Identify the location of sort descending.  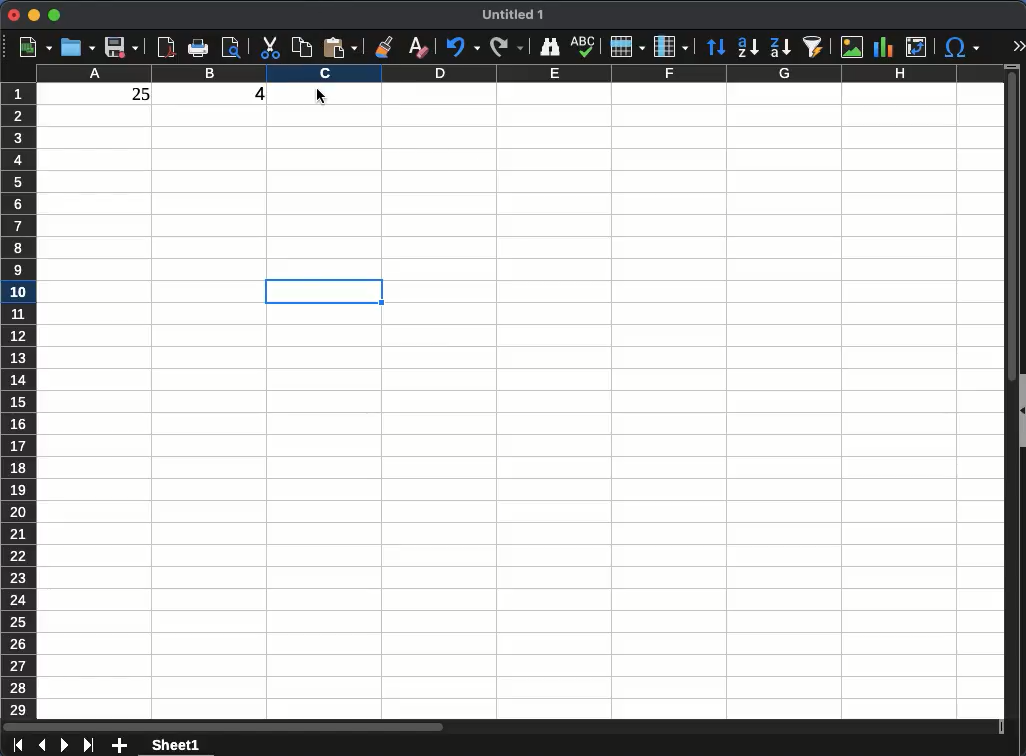
(780, 47).